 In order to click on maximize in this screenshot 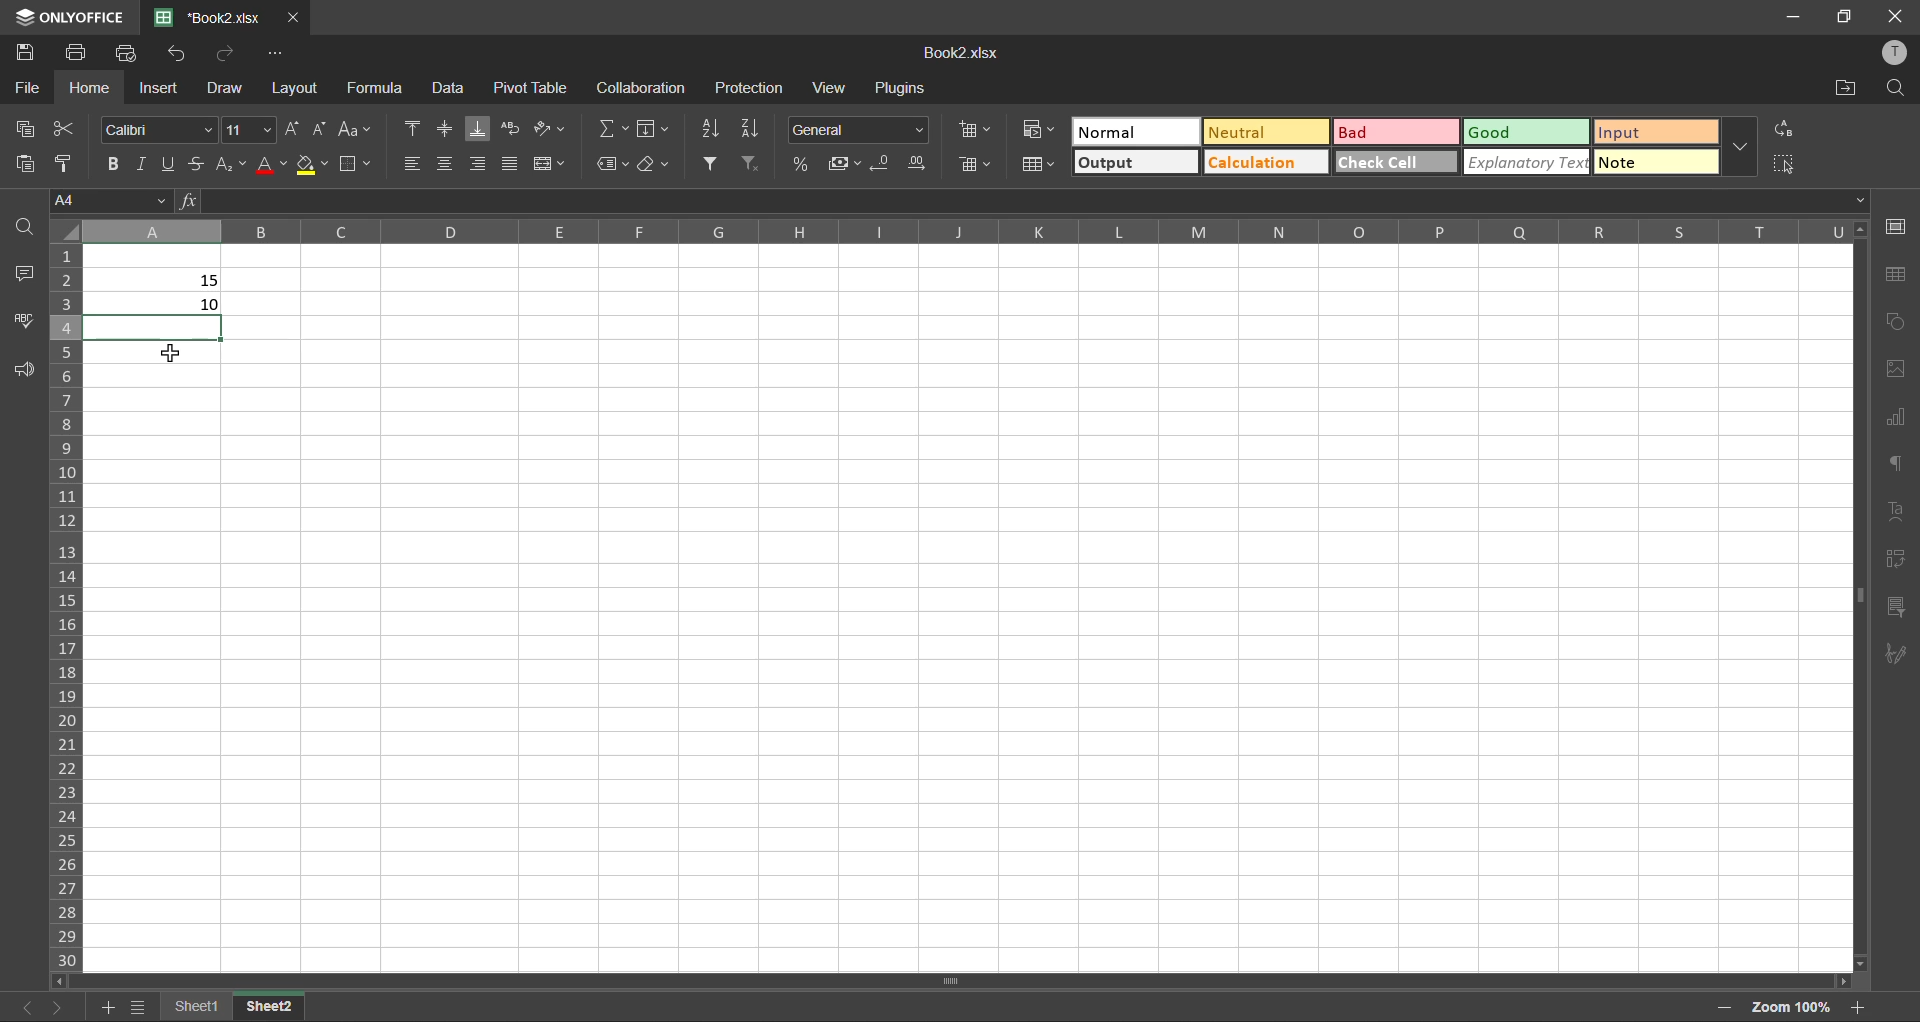, I will do `click(1844, 17)`.